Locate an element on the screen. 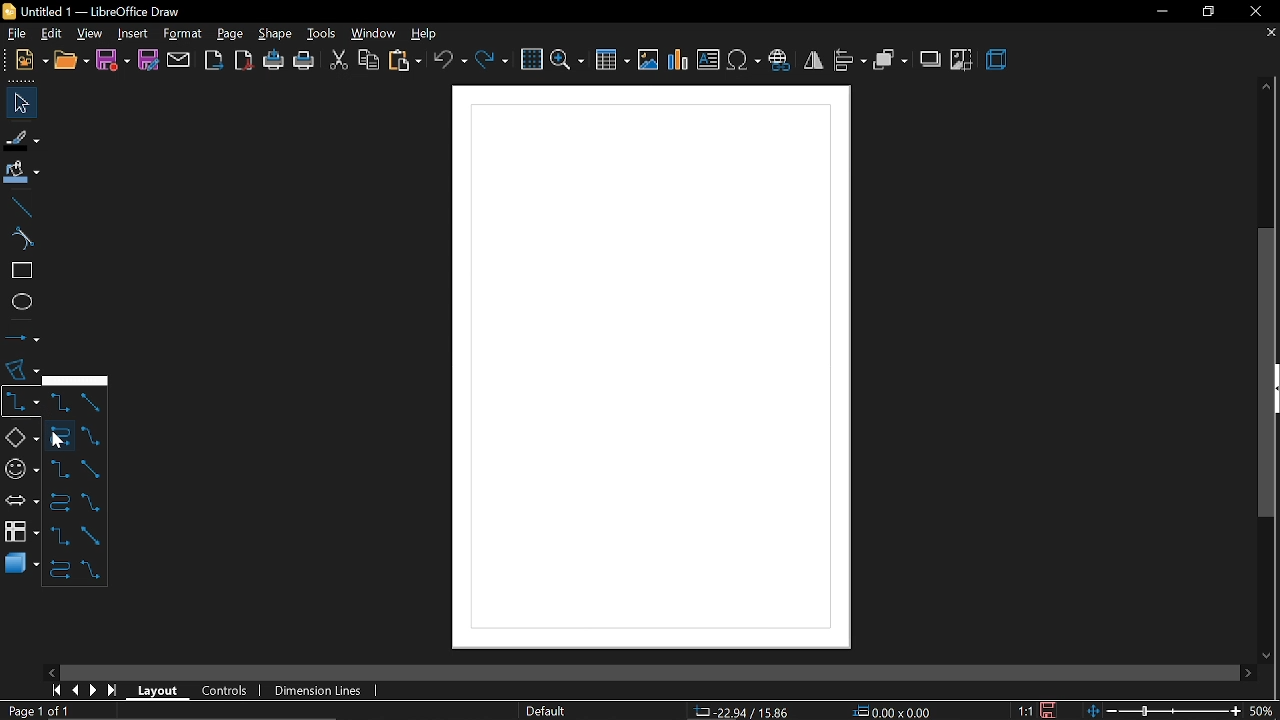 Image resolution: width=1280 pixels, height=720 pixels. Insert hyperlink is located at coordinates (779, 62).